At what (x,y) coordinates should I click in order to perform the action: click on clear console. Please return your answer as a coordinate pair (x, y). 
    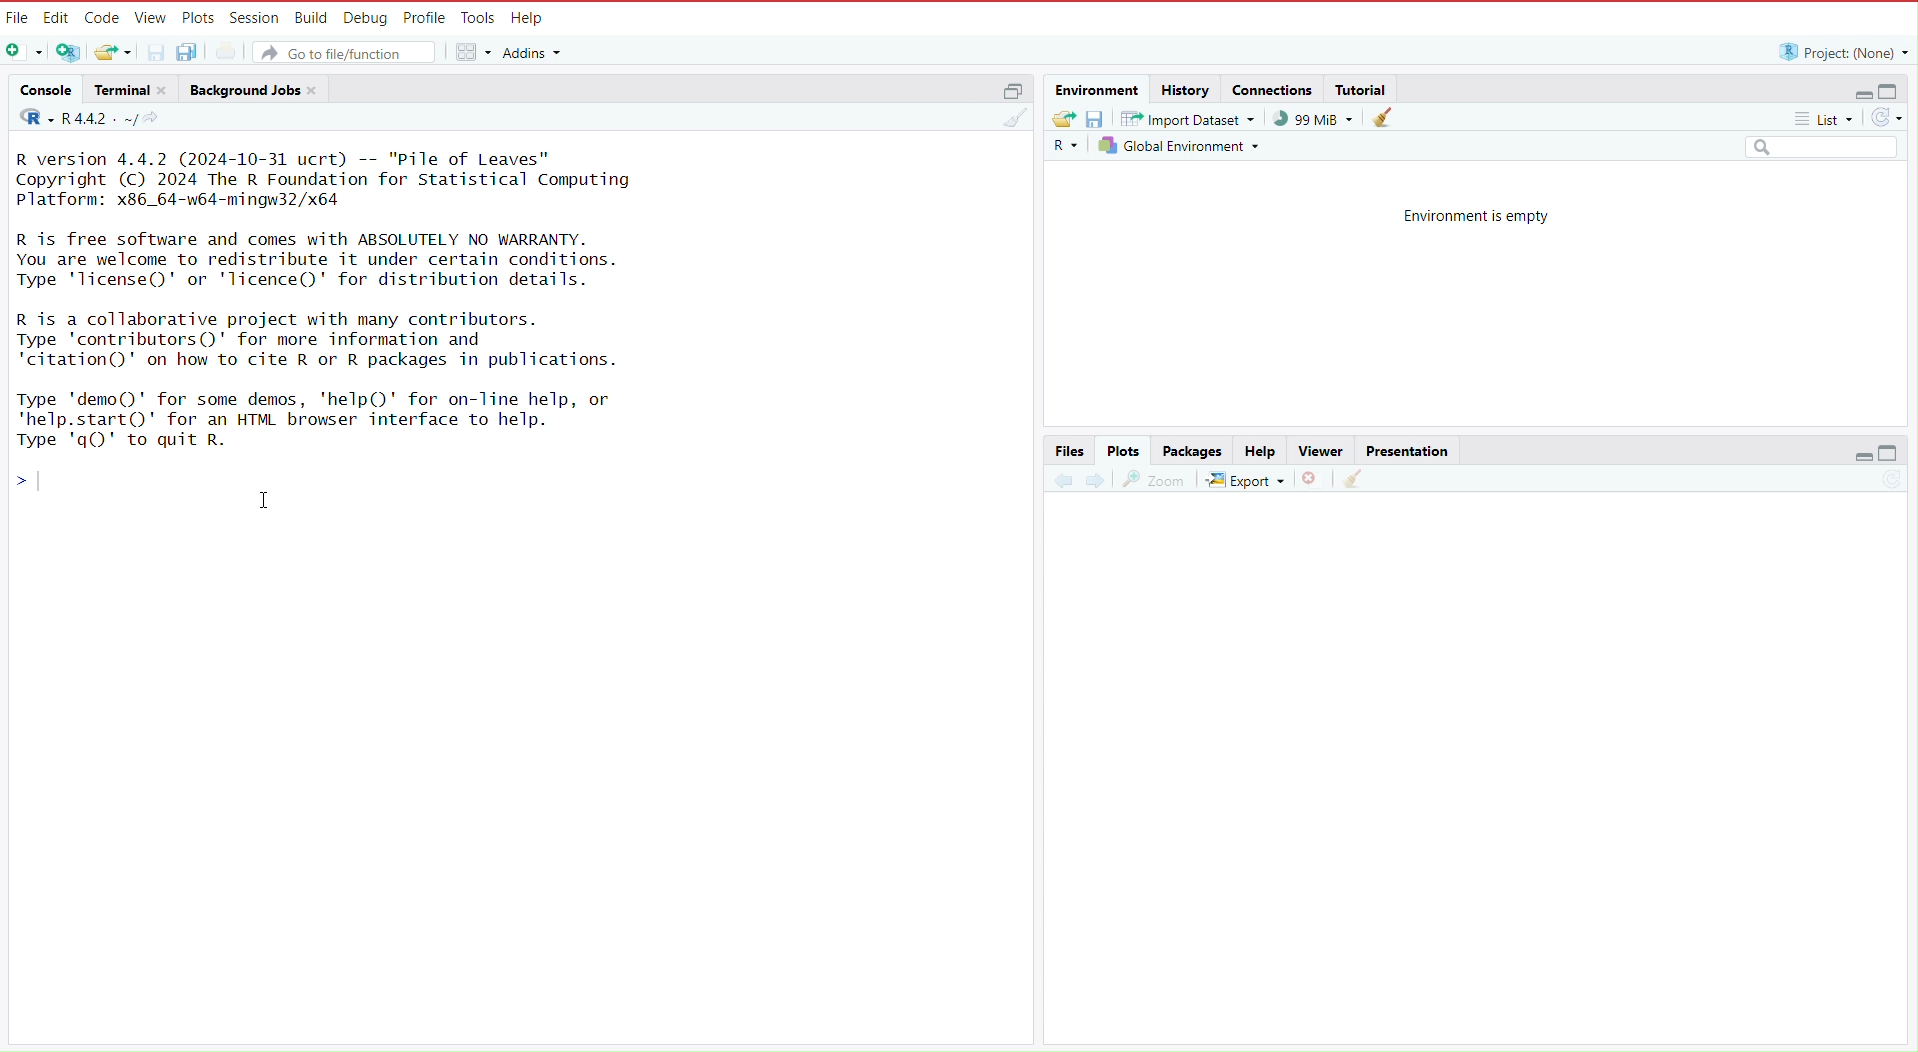
    Looking at the image, I should click on (1013, 119).